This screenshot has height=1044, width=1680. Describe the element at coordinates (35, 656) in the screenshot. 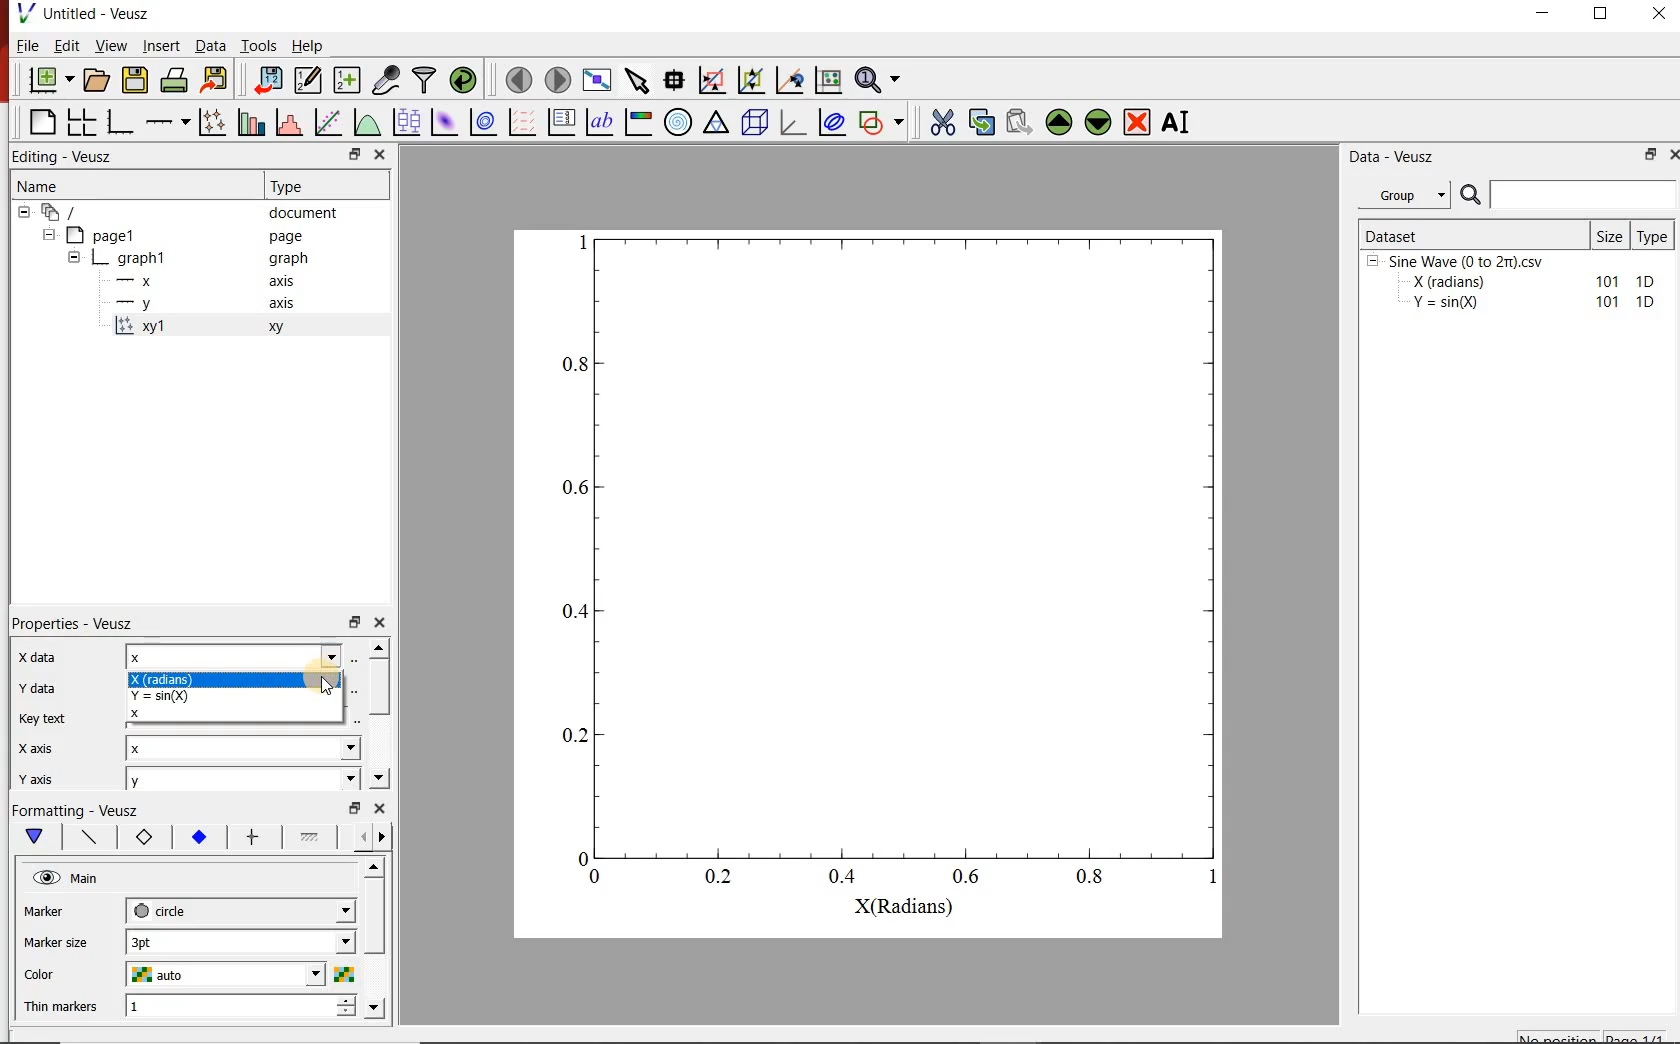

I see `Label` at that location.